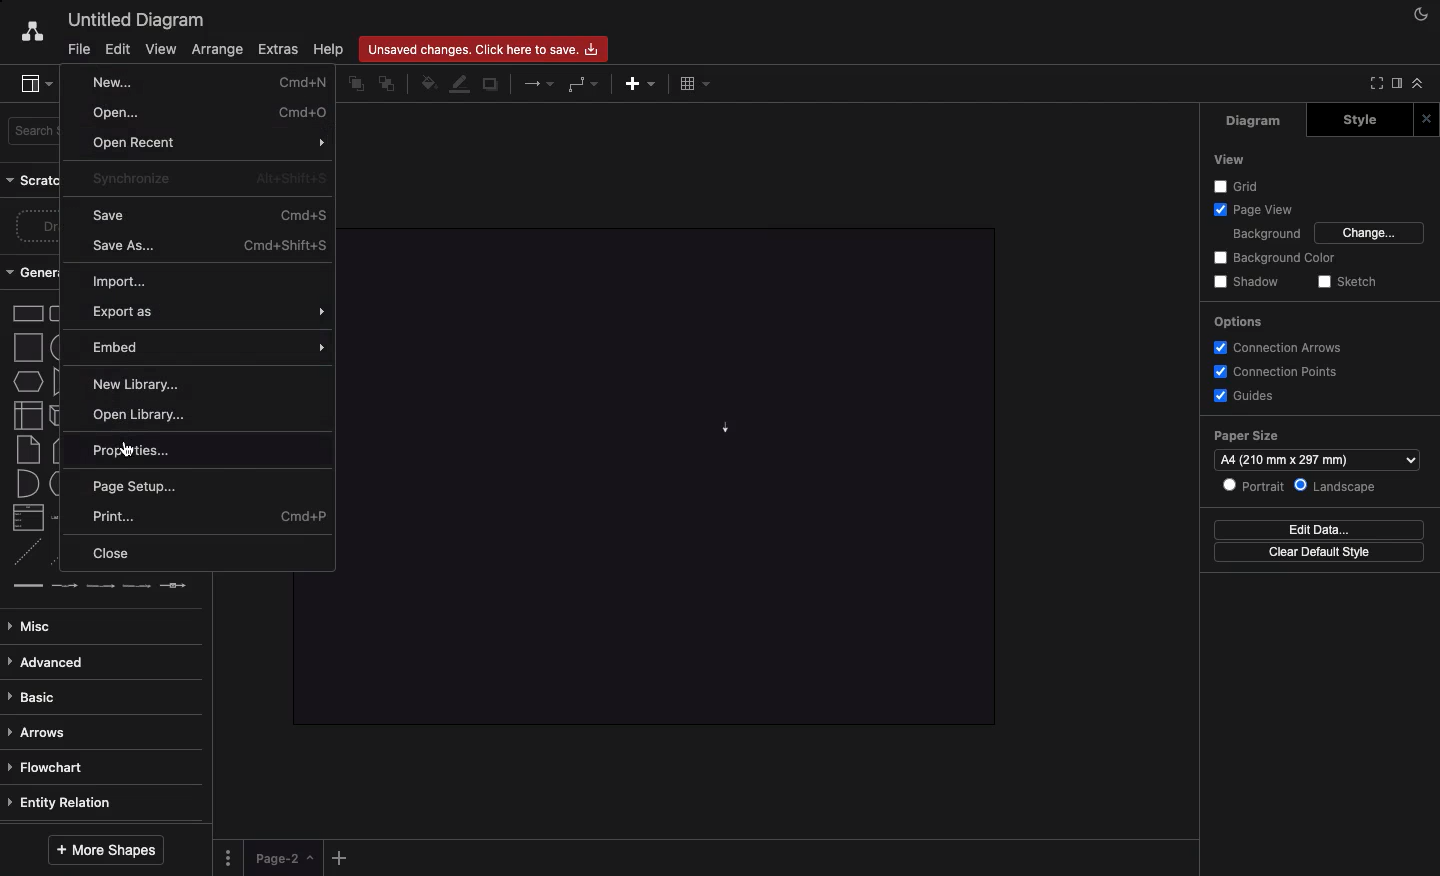 The width and height of the screenshot is (1440, 876). What do you see at coordinates (285, 858) in the screenshot?
I see `Page` at bounding box center [285, 858].